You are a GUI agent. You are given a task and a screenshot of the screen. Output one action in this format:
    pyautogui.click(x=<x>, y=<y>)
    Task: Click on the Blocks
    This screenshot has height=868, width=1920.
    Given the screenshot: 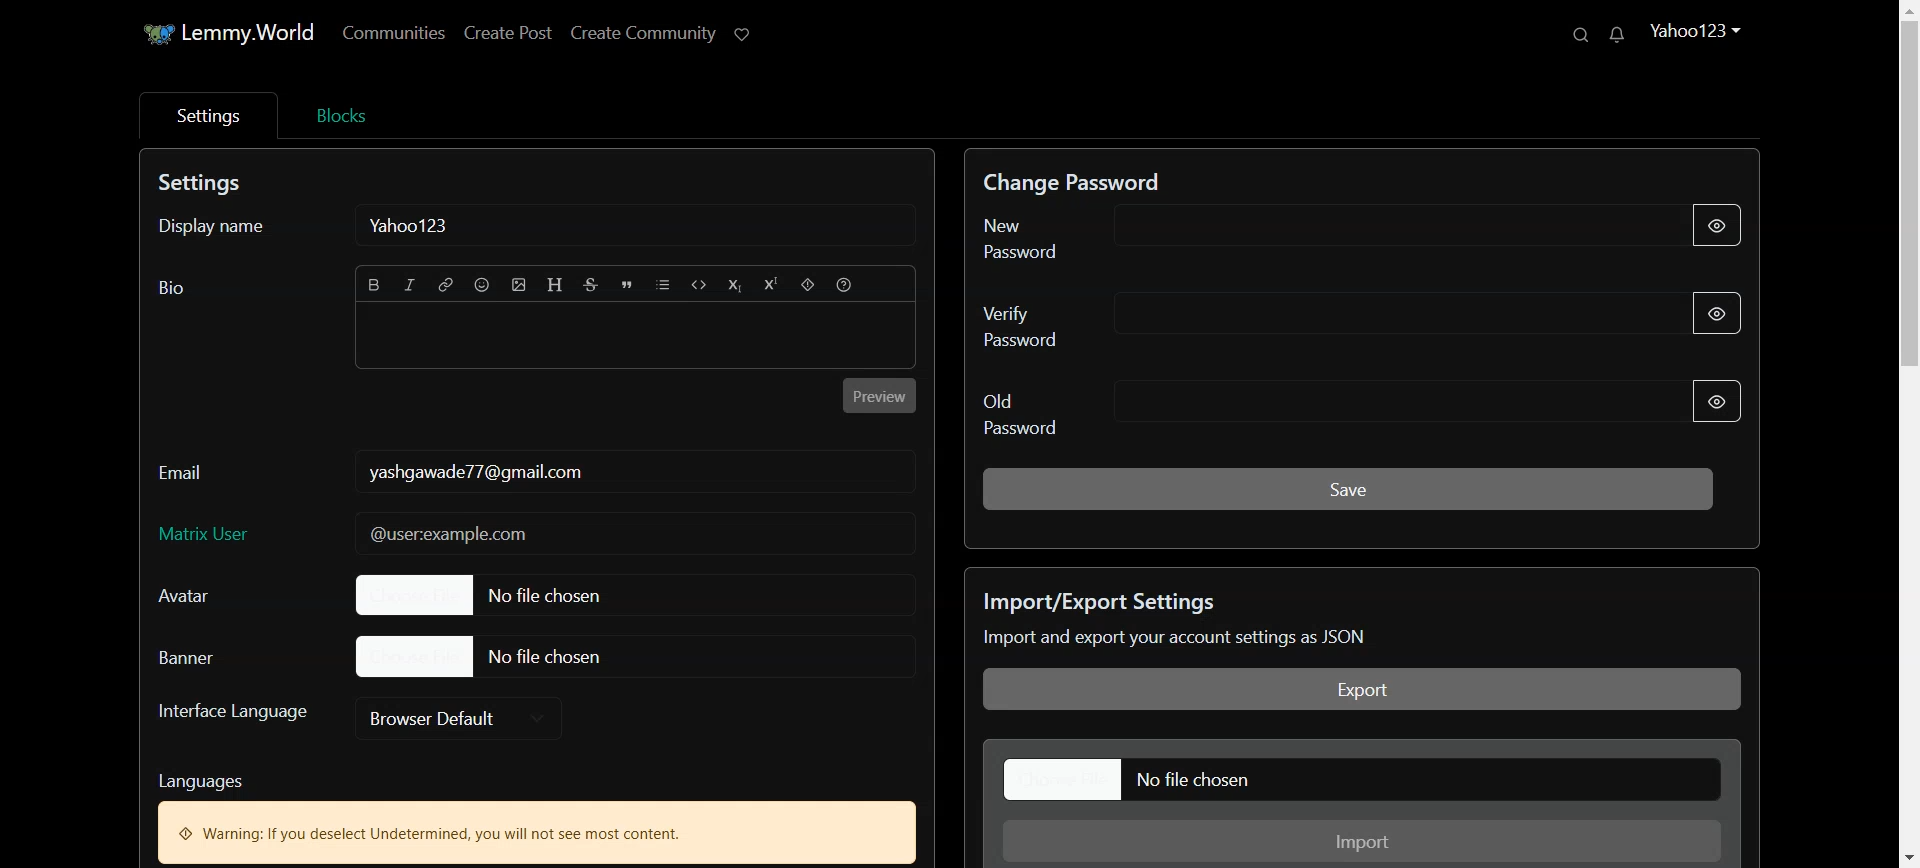 What is the action you would take?
    pyautogui.click(x=340, y=113)
    